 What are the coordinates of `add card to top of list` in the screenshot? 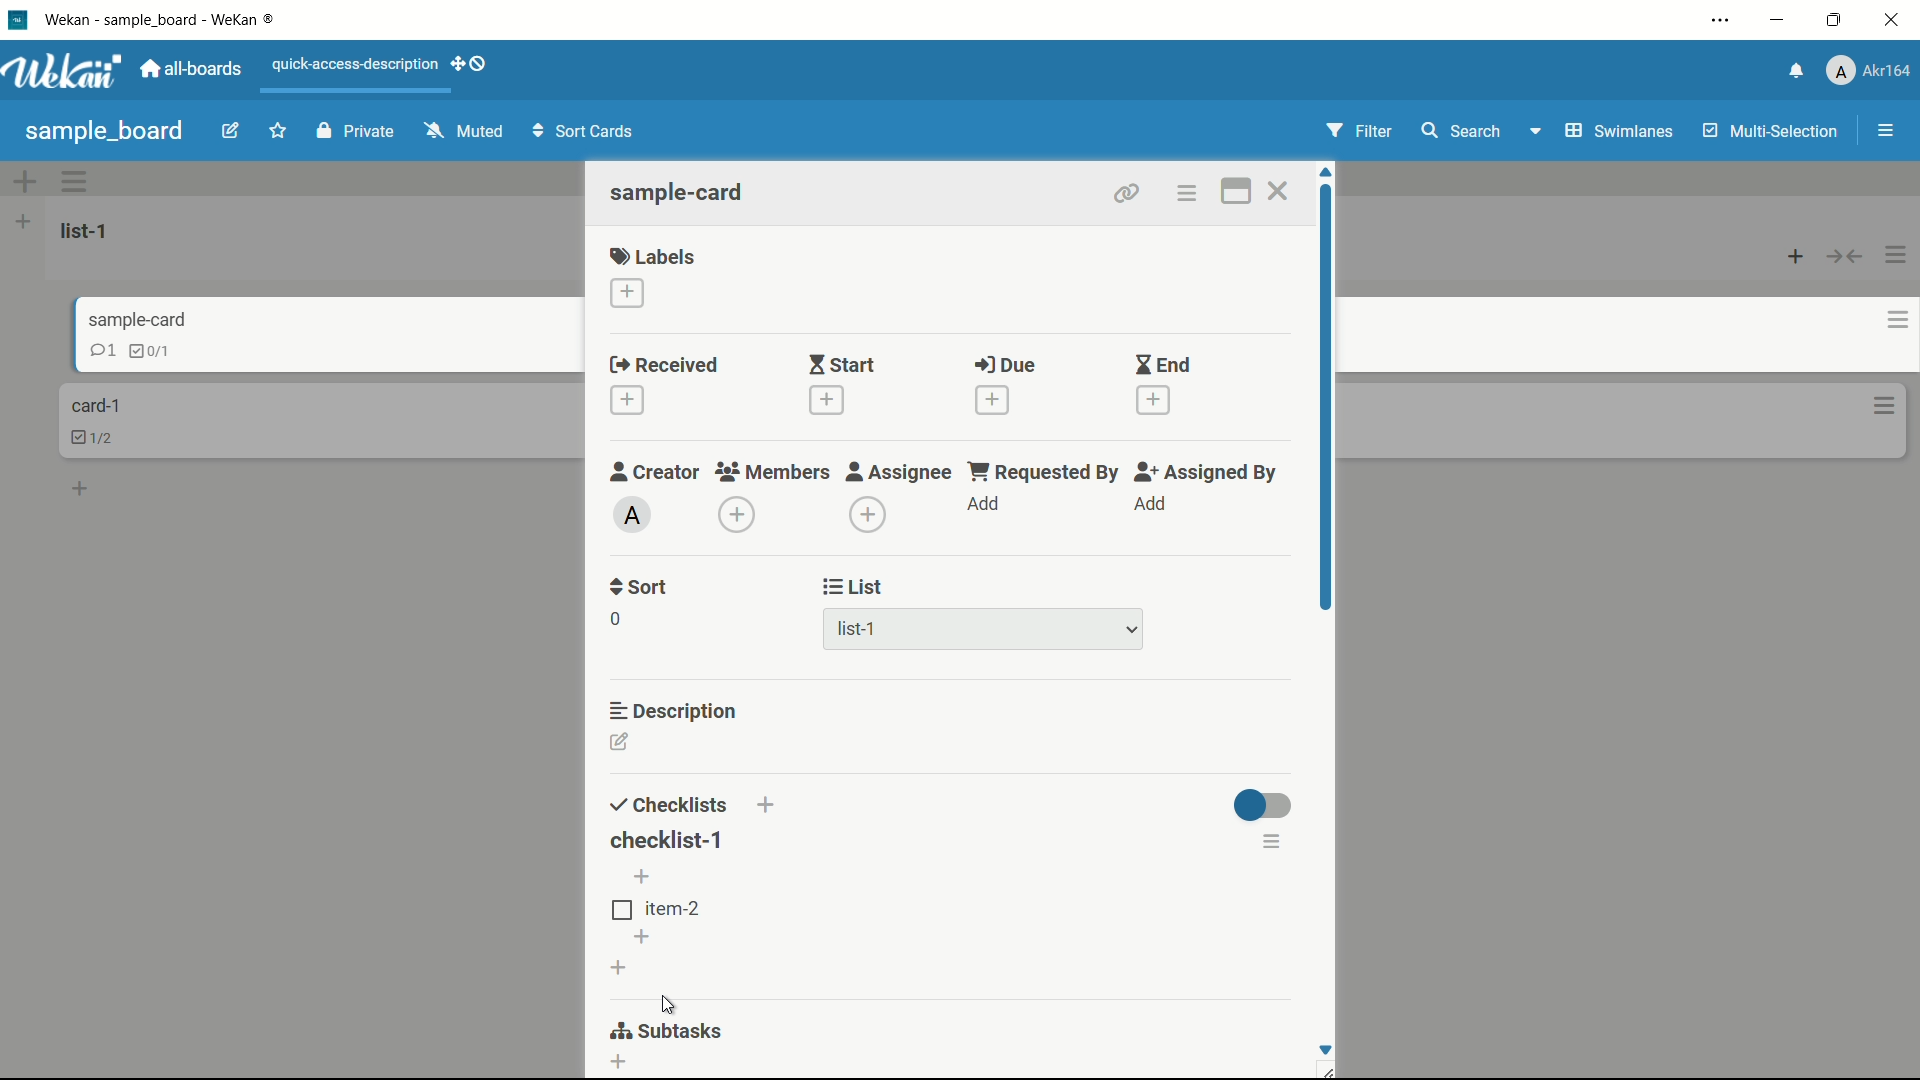 It's located at (1796, 258).